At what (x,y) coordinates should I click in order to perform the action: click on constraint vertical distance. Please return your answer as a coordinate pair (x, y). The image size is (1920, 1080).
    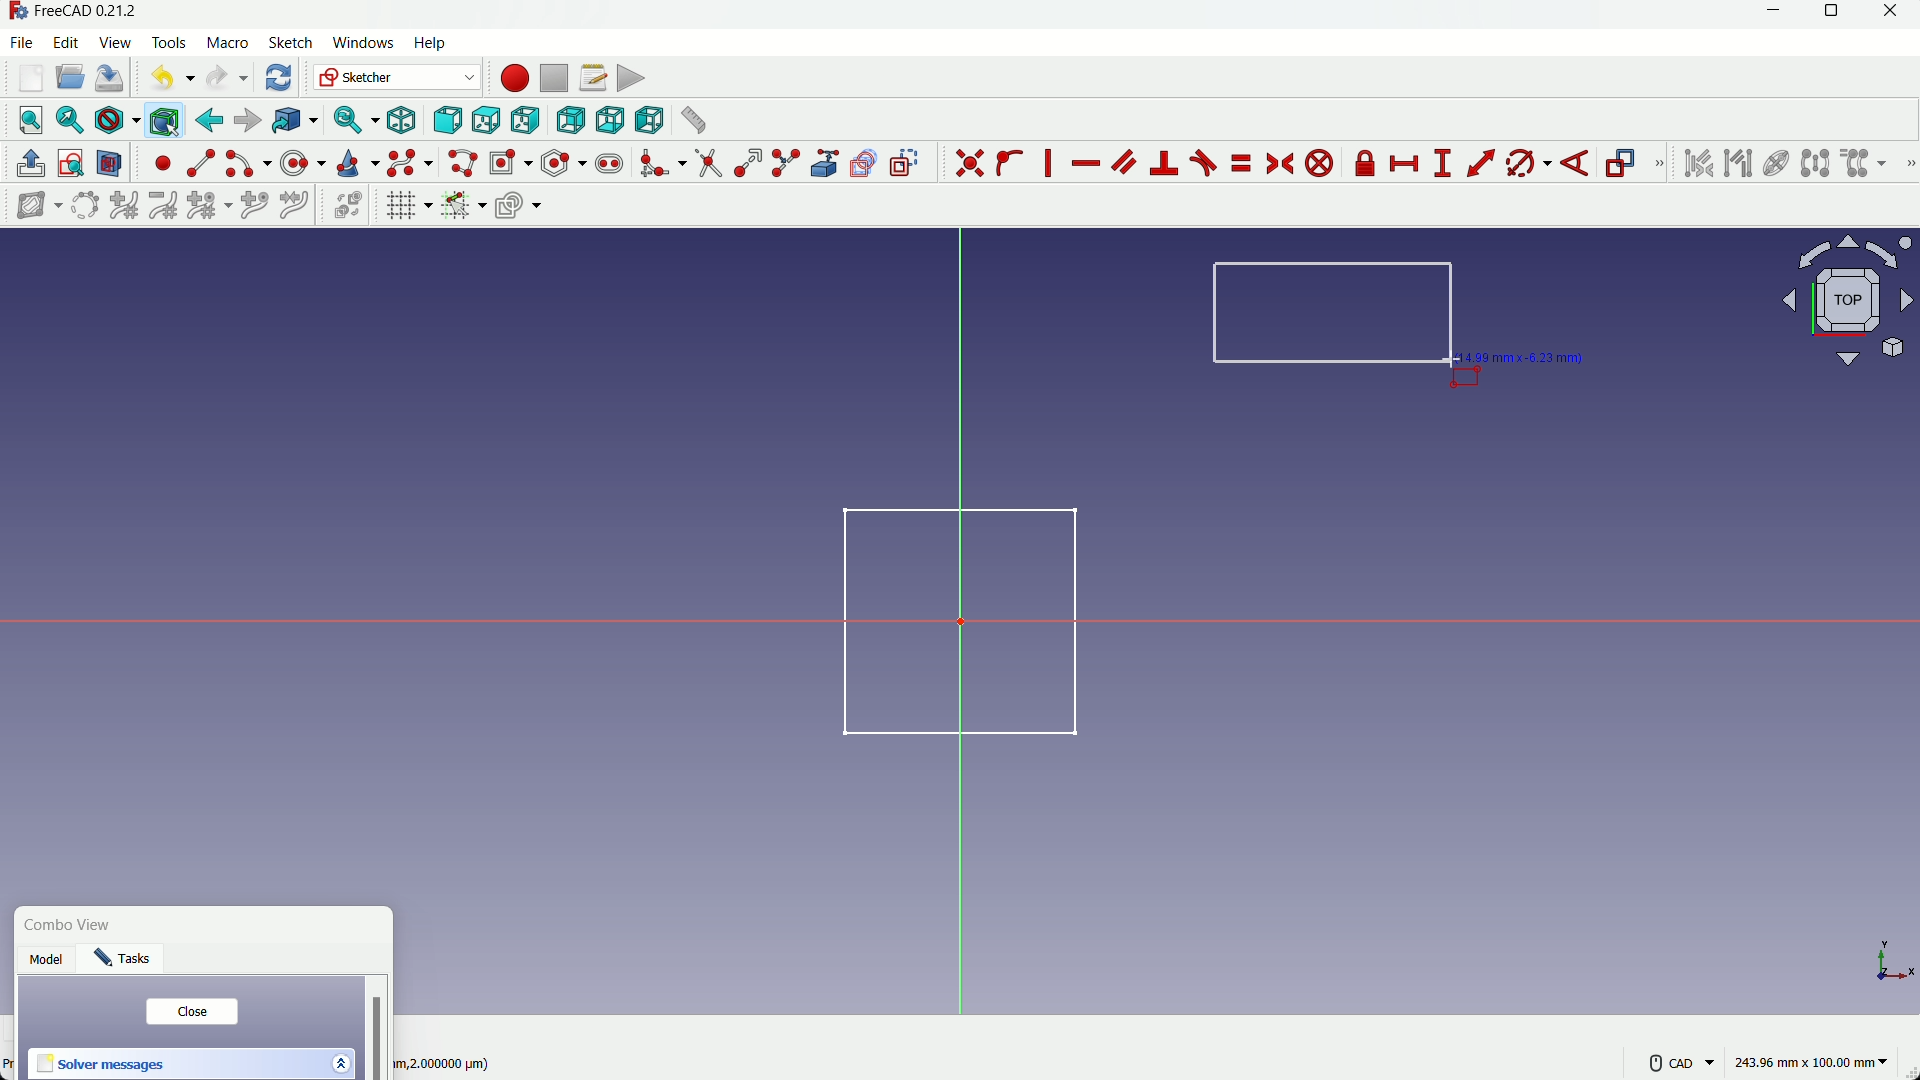
    Looking at the image, I should click on (1442, 164).